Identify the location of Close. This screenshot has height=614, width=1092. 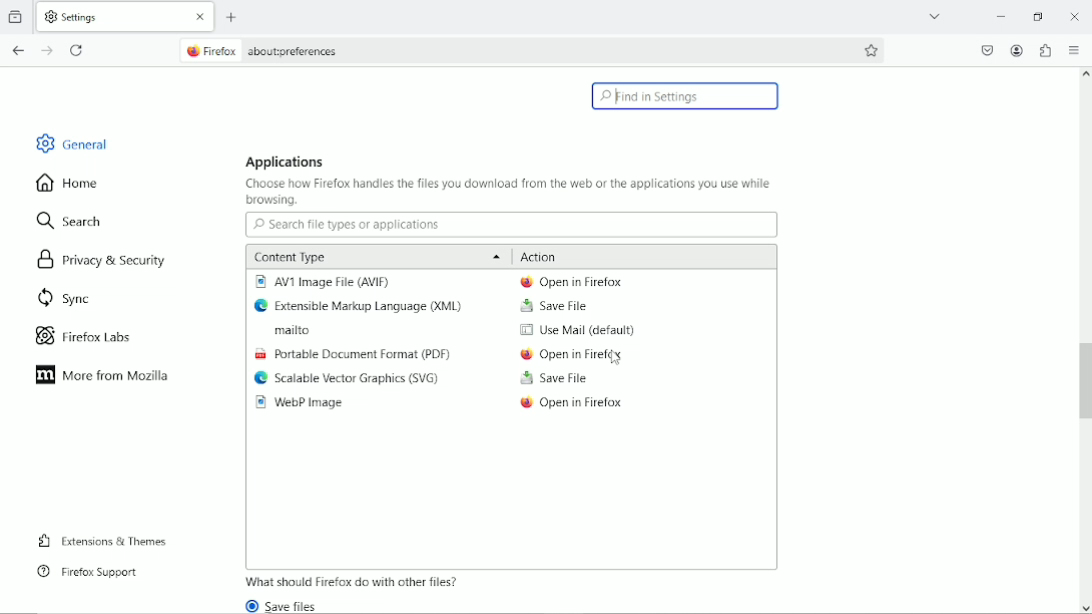
(1074, 14).